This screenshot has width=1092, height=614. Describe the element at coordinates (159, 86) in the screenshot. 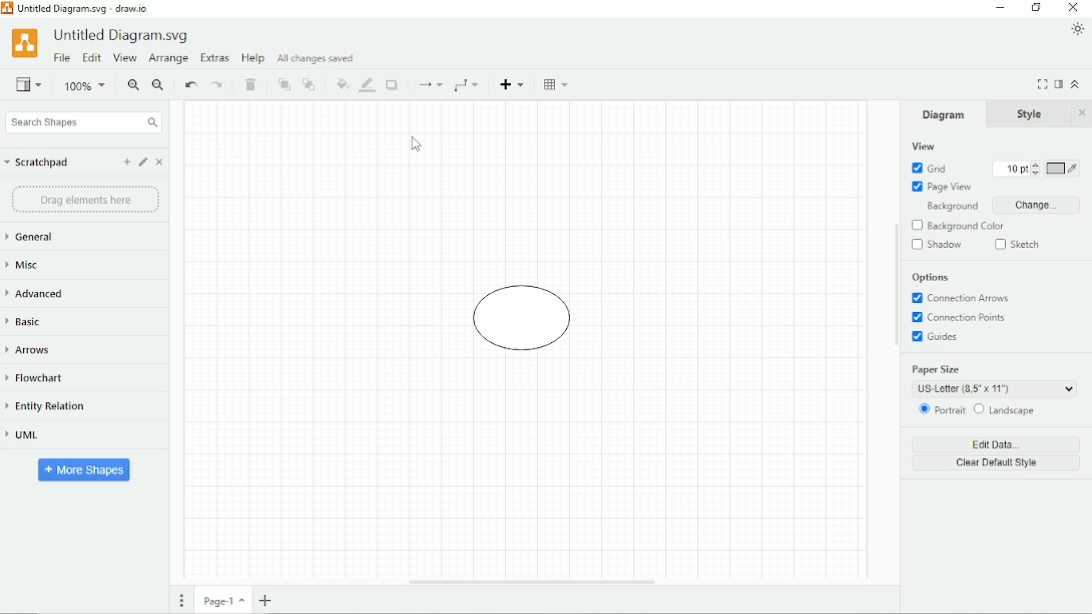

I see `Zoom Out` at that location.